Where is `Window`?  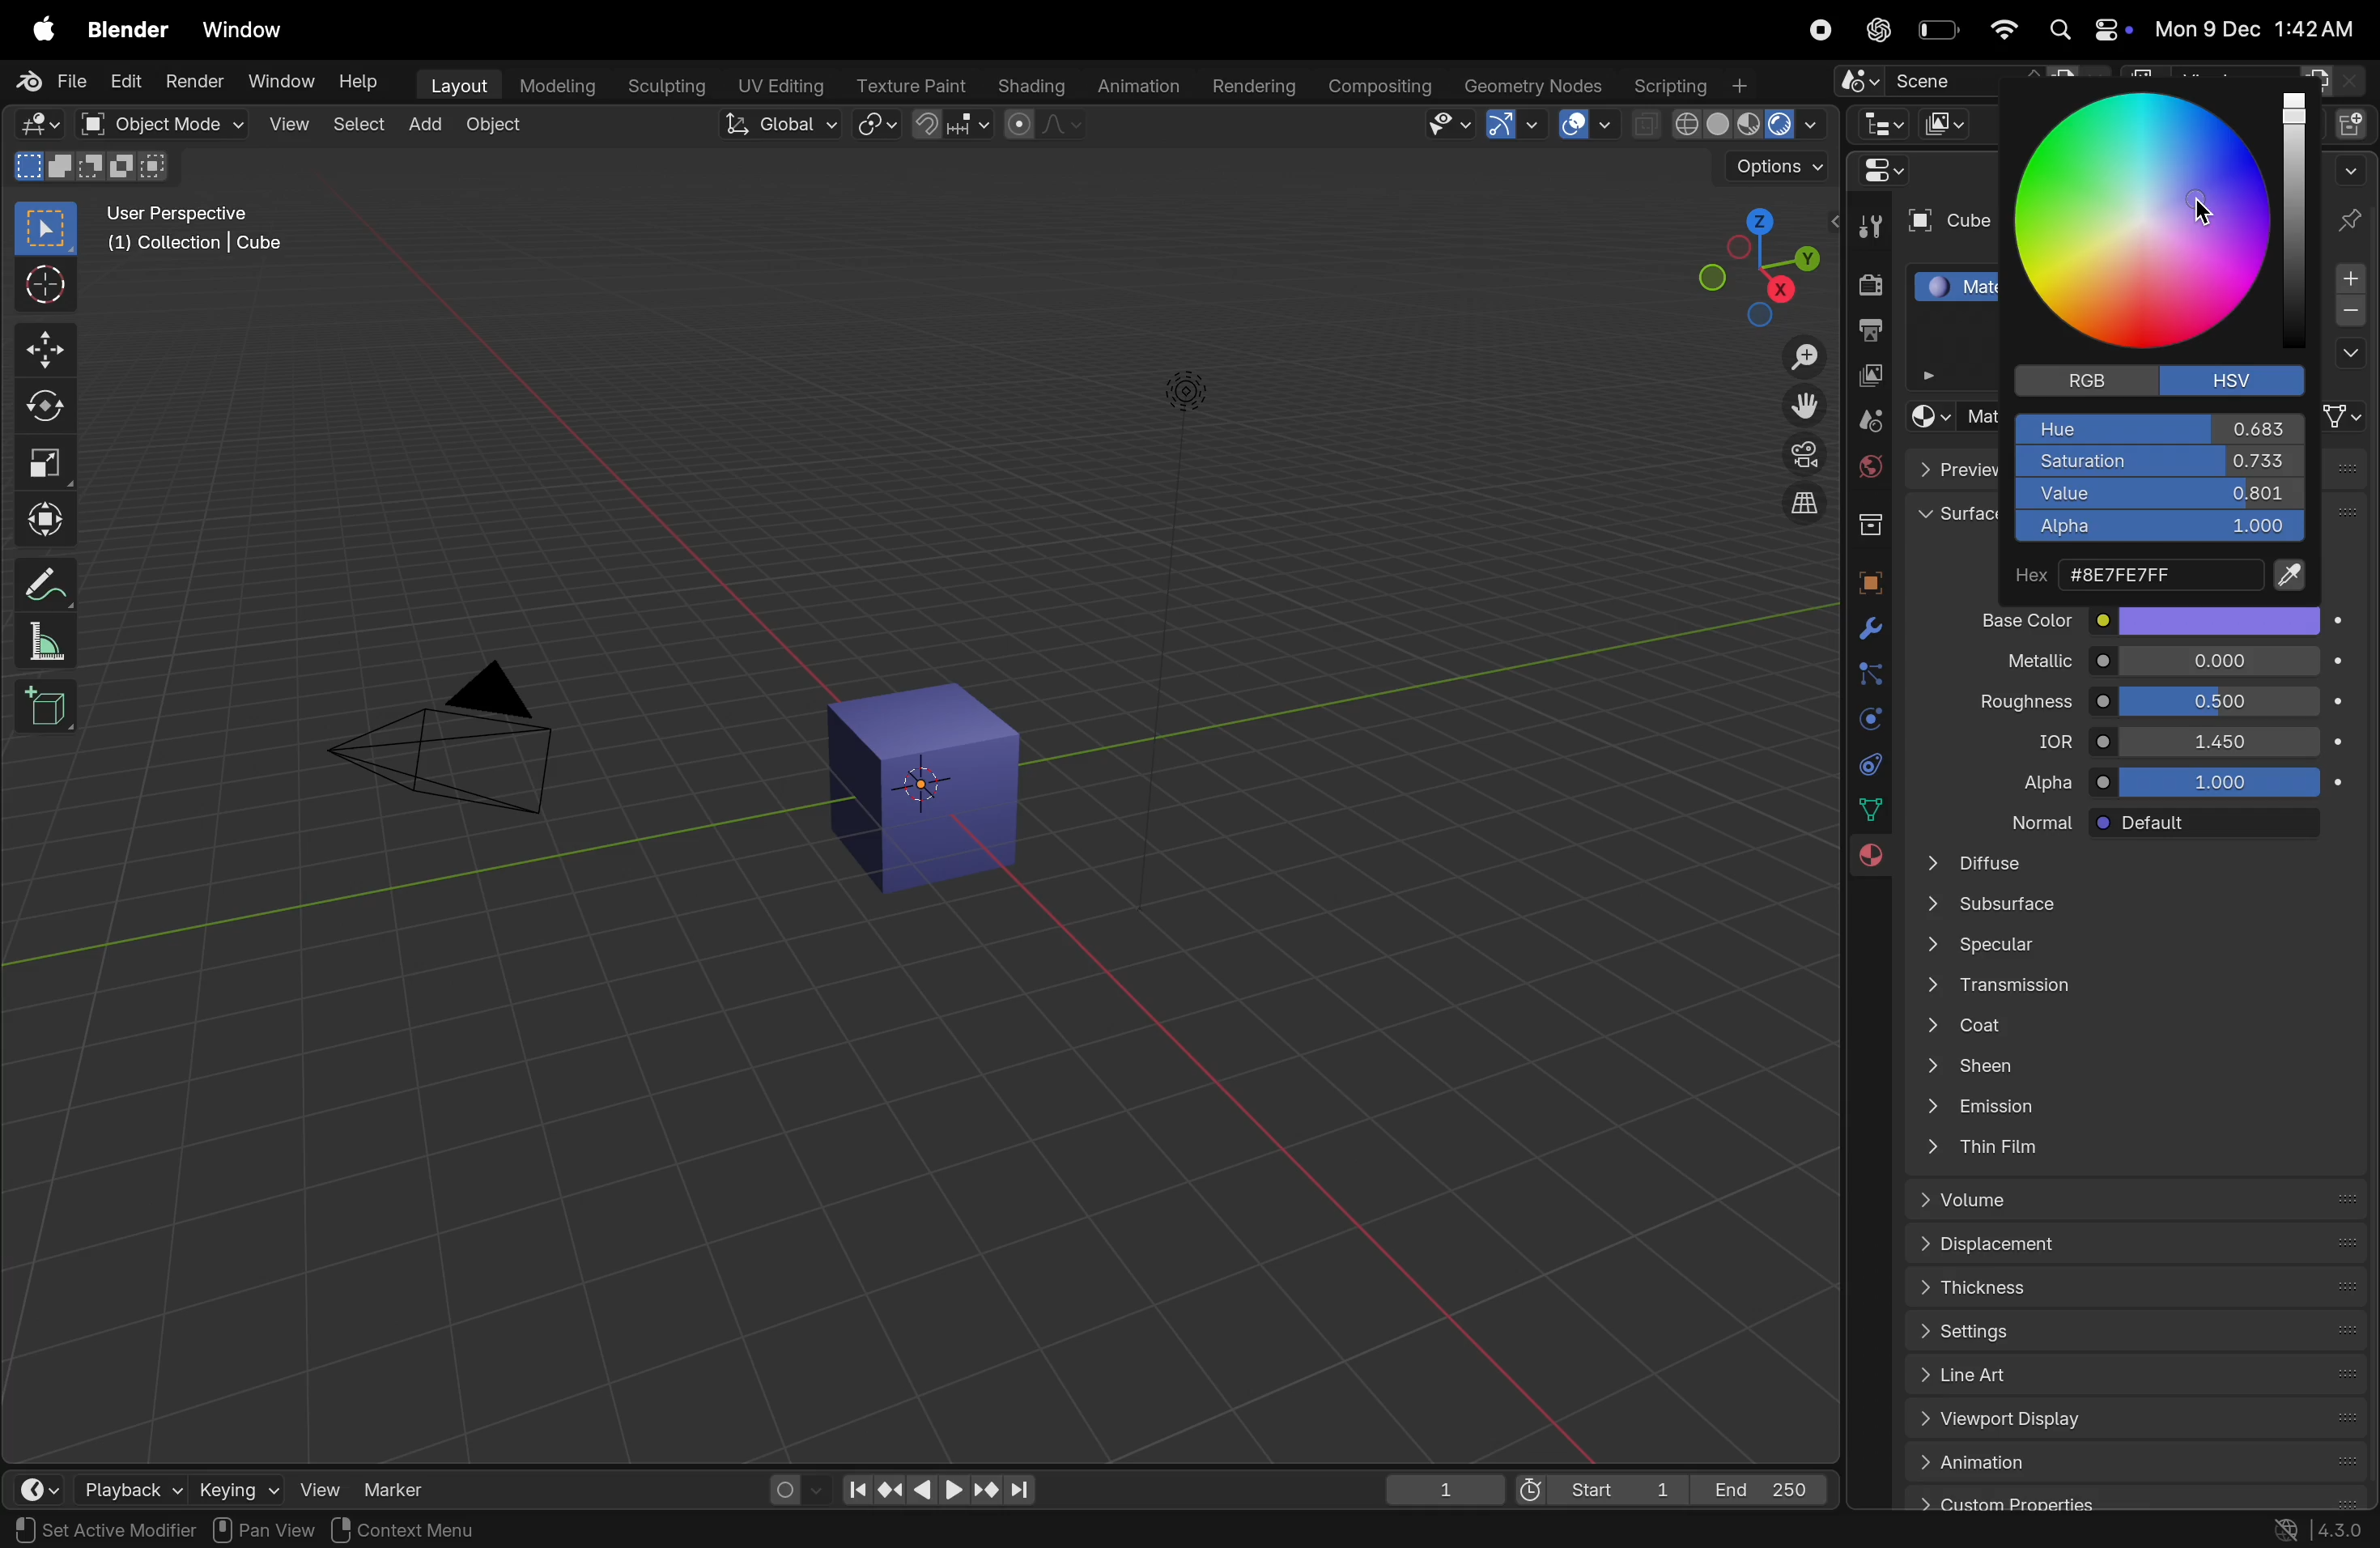
Window is located at coordinates (243, 32).